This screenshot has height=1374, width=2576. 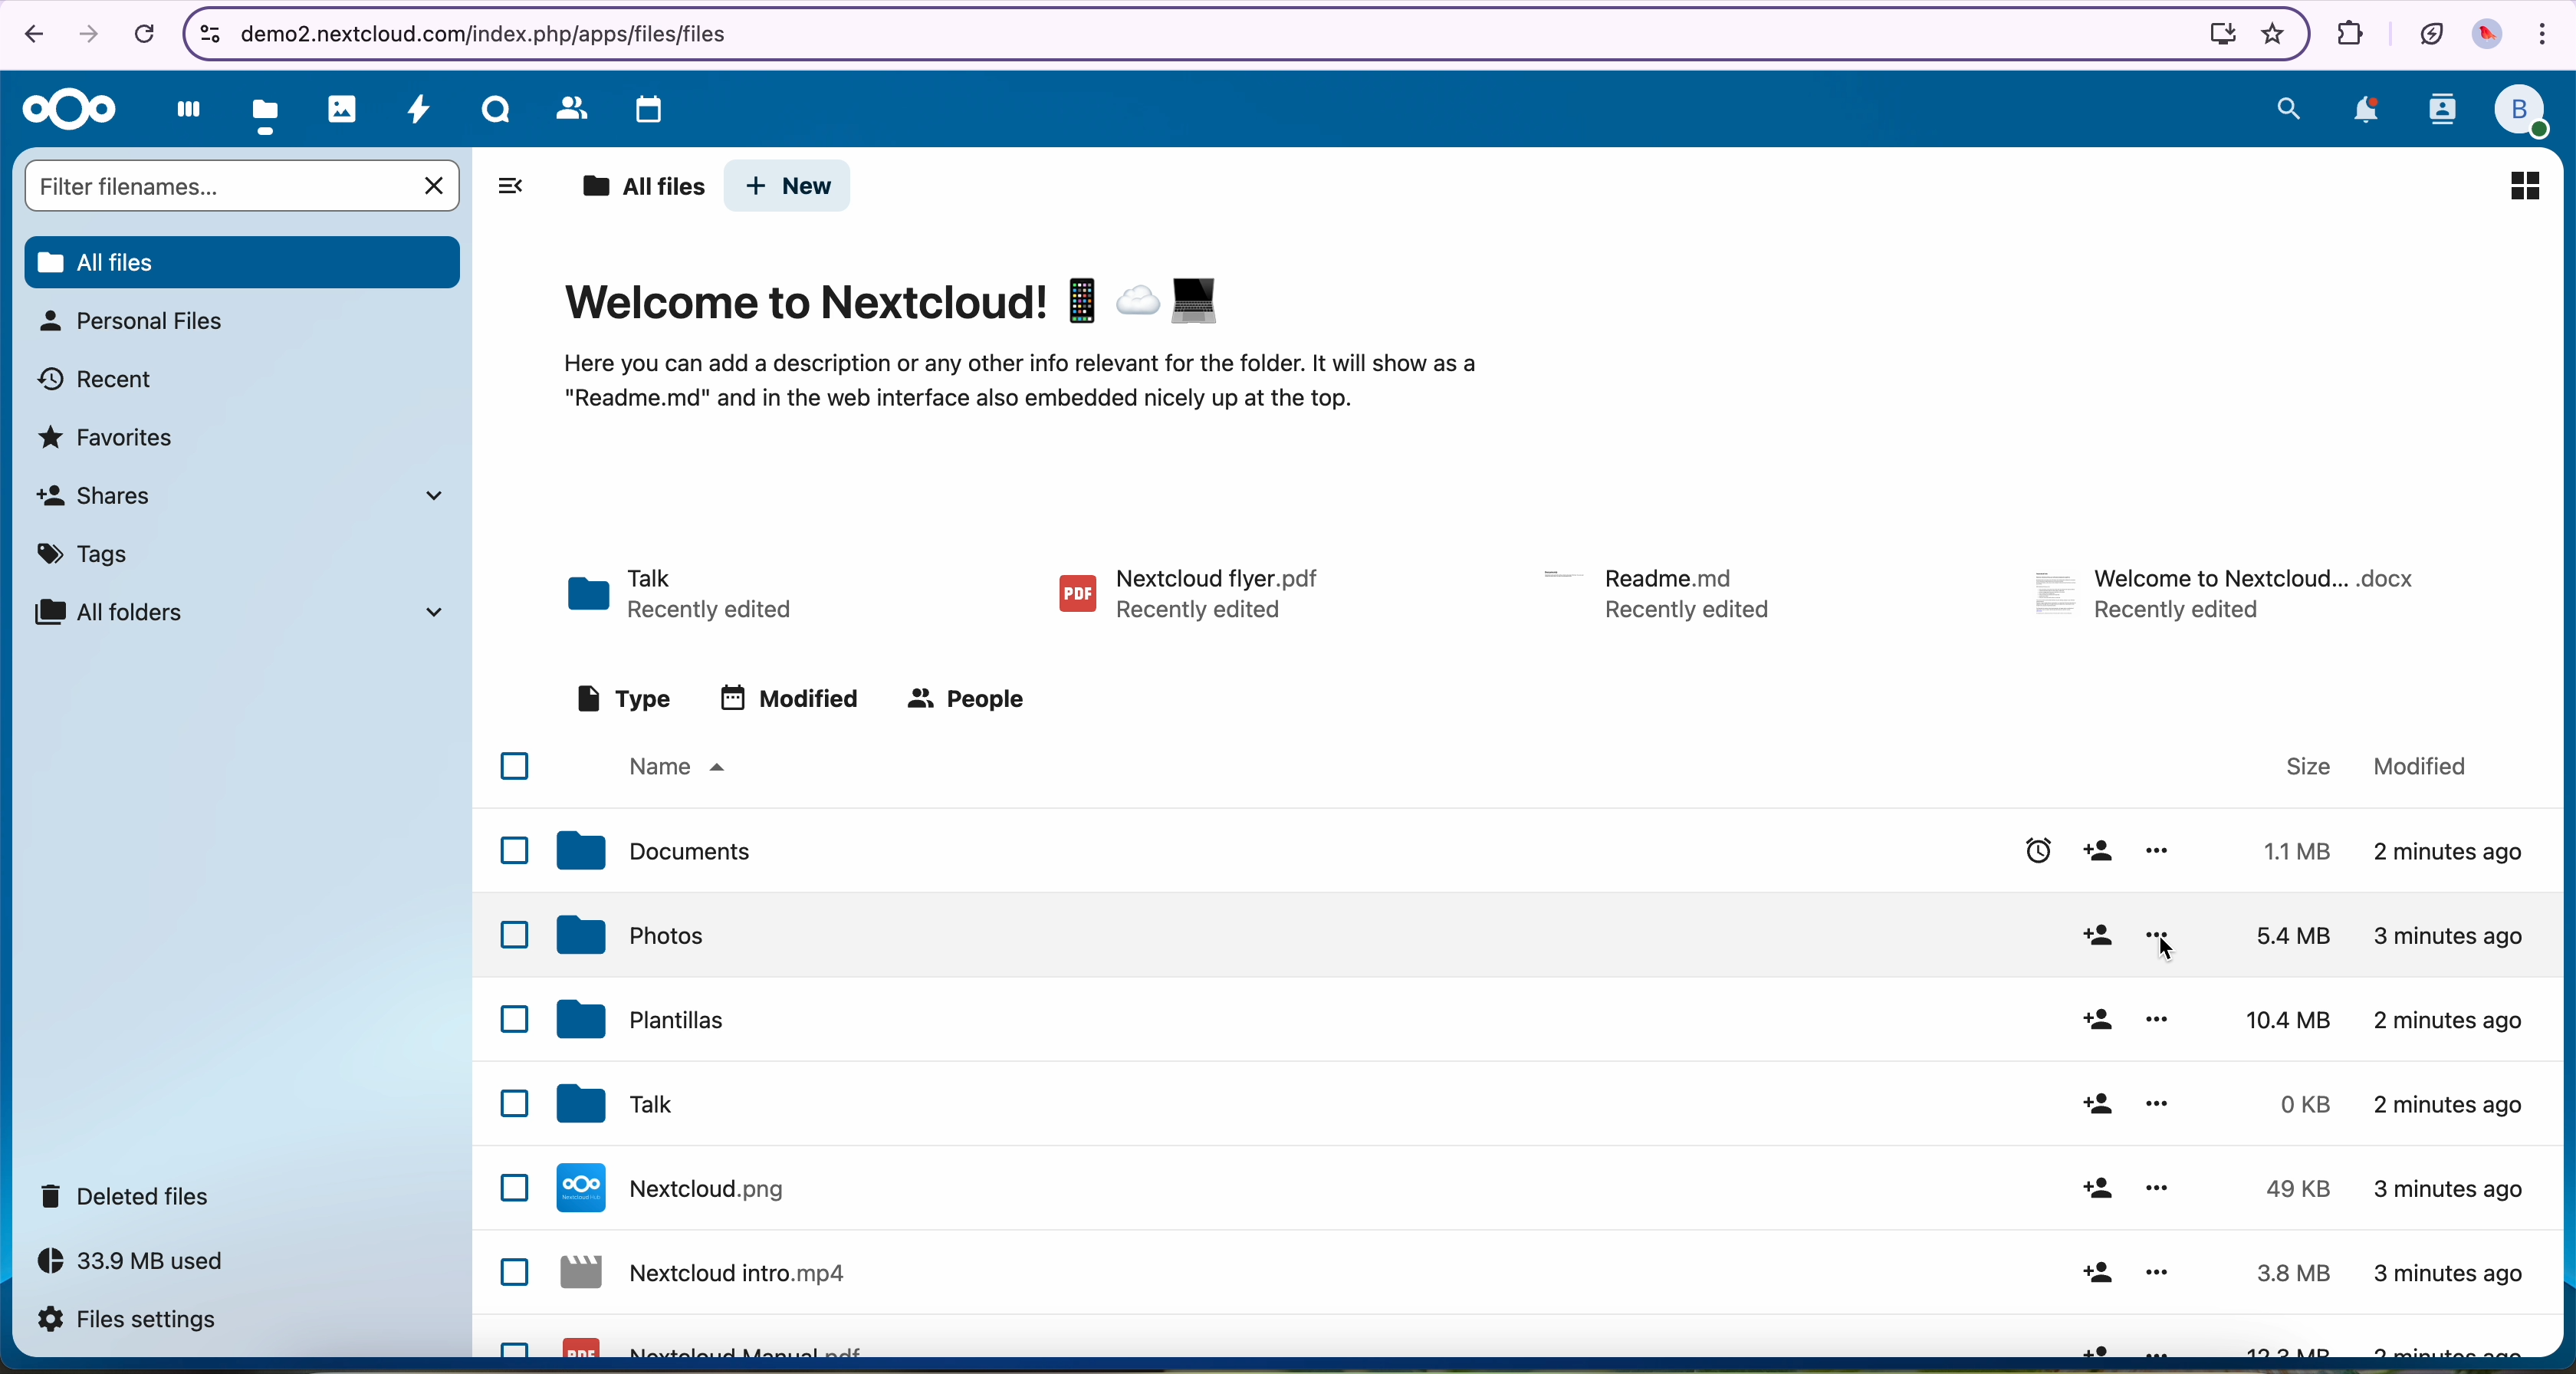 I want to click on click on more options, so click(x=2164, y=938).